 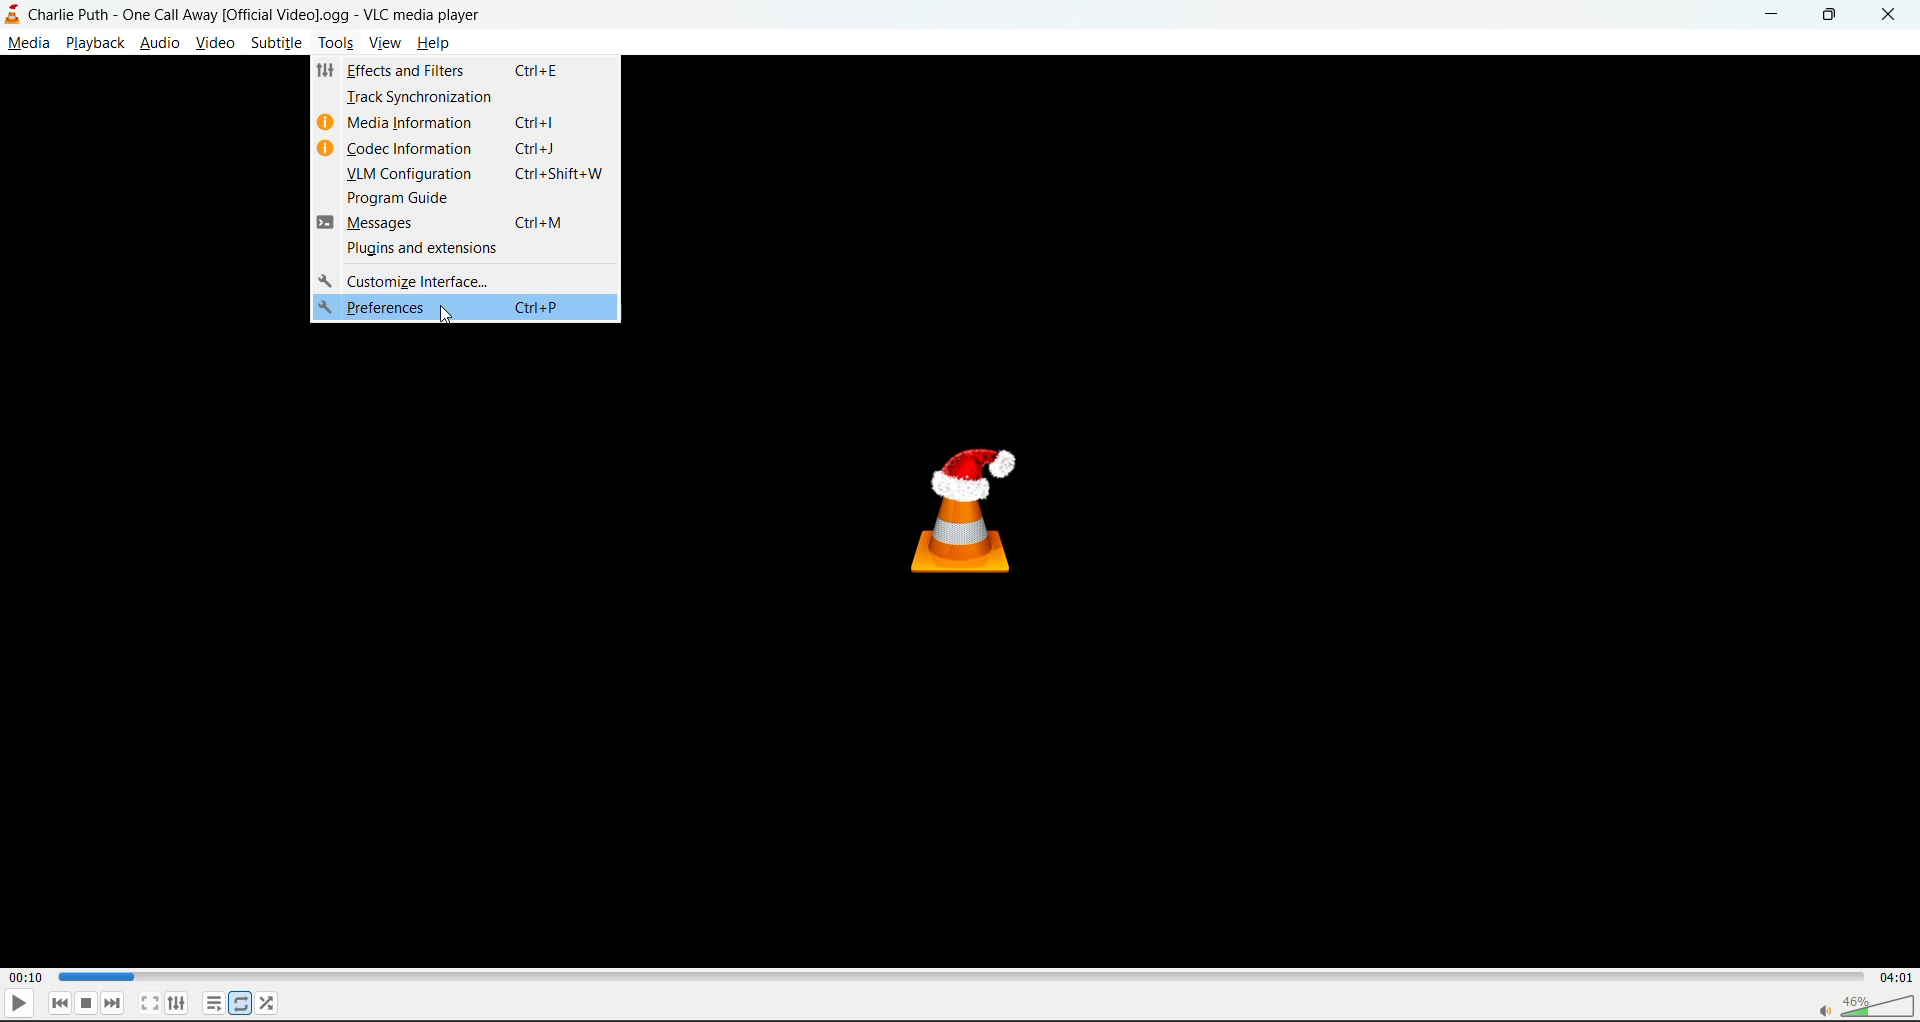 I want to click on loop, so click(x=241, y=1004).